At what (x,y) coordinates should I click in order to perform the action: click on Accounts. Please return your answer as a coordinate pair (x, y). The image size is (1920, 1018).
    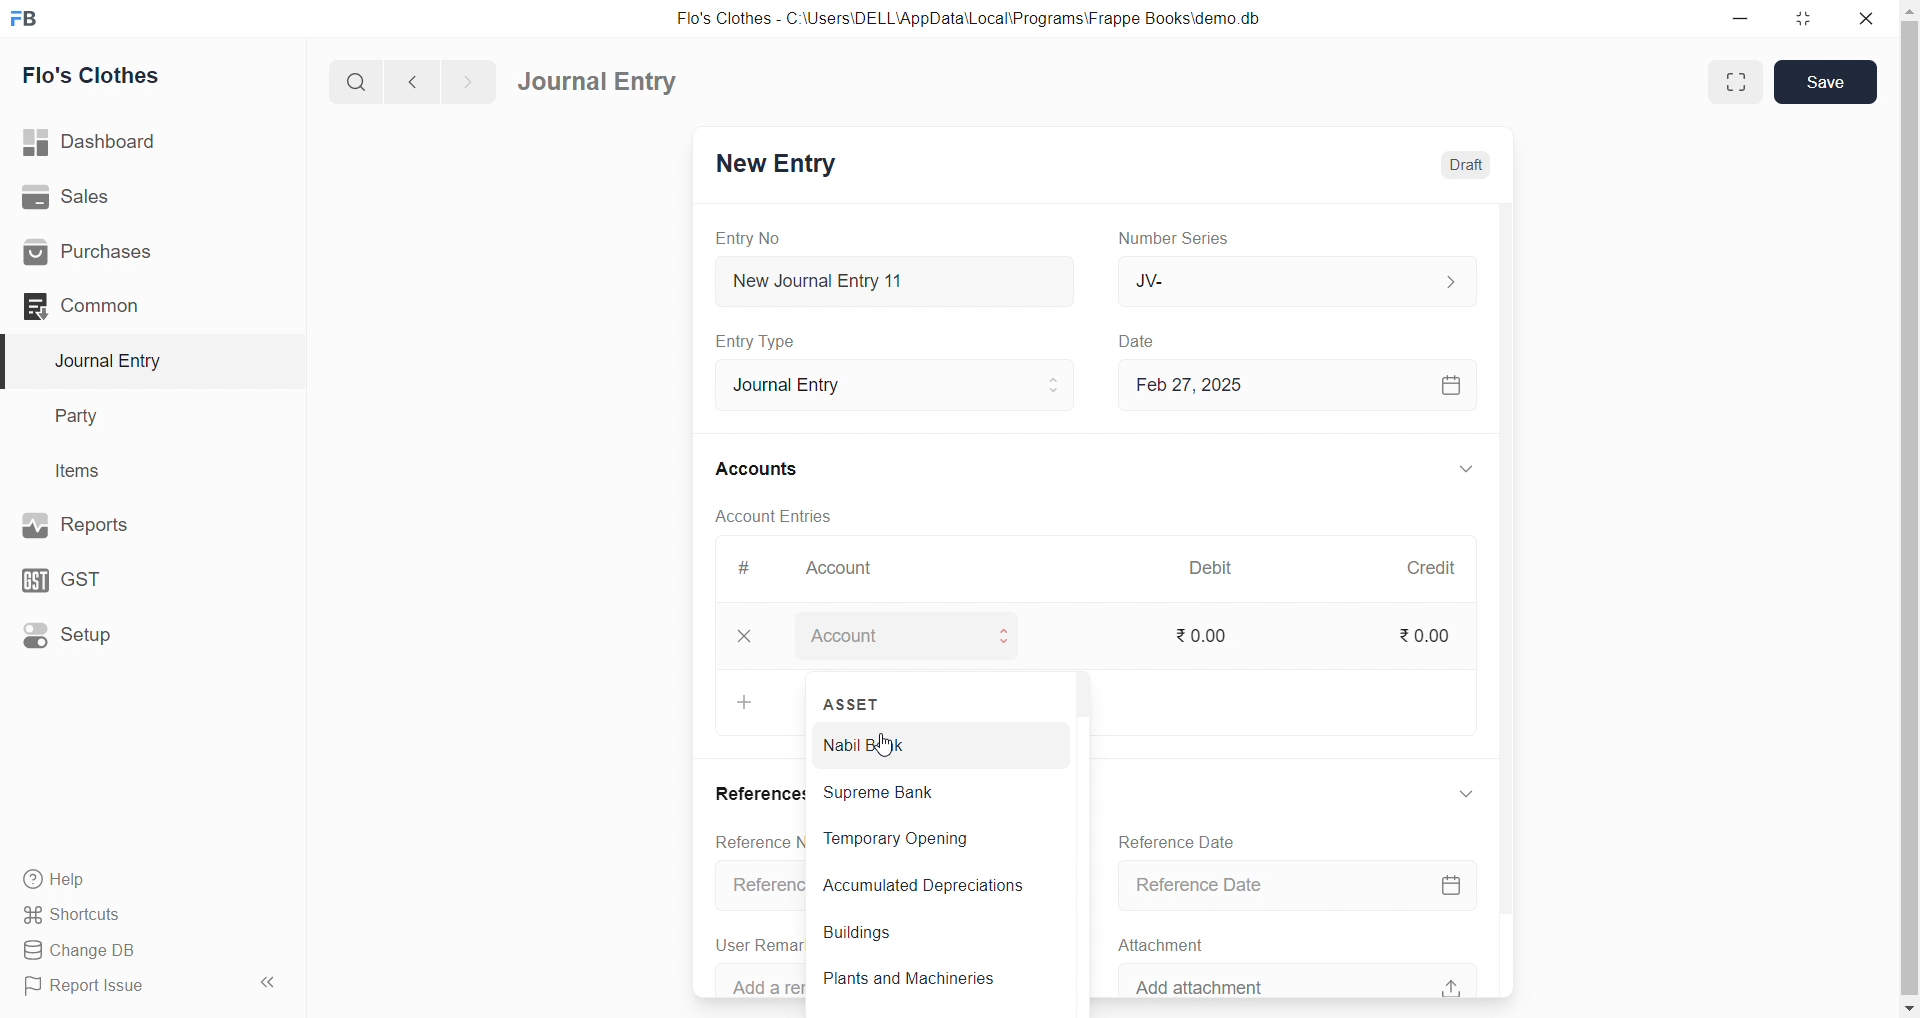
    Looking at the image, I should click on (768, 470).